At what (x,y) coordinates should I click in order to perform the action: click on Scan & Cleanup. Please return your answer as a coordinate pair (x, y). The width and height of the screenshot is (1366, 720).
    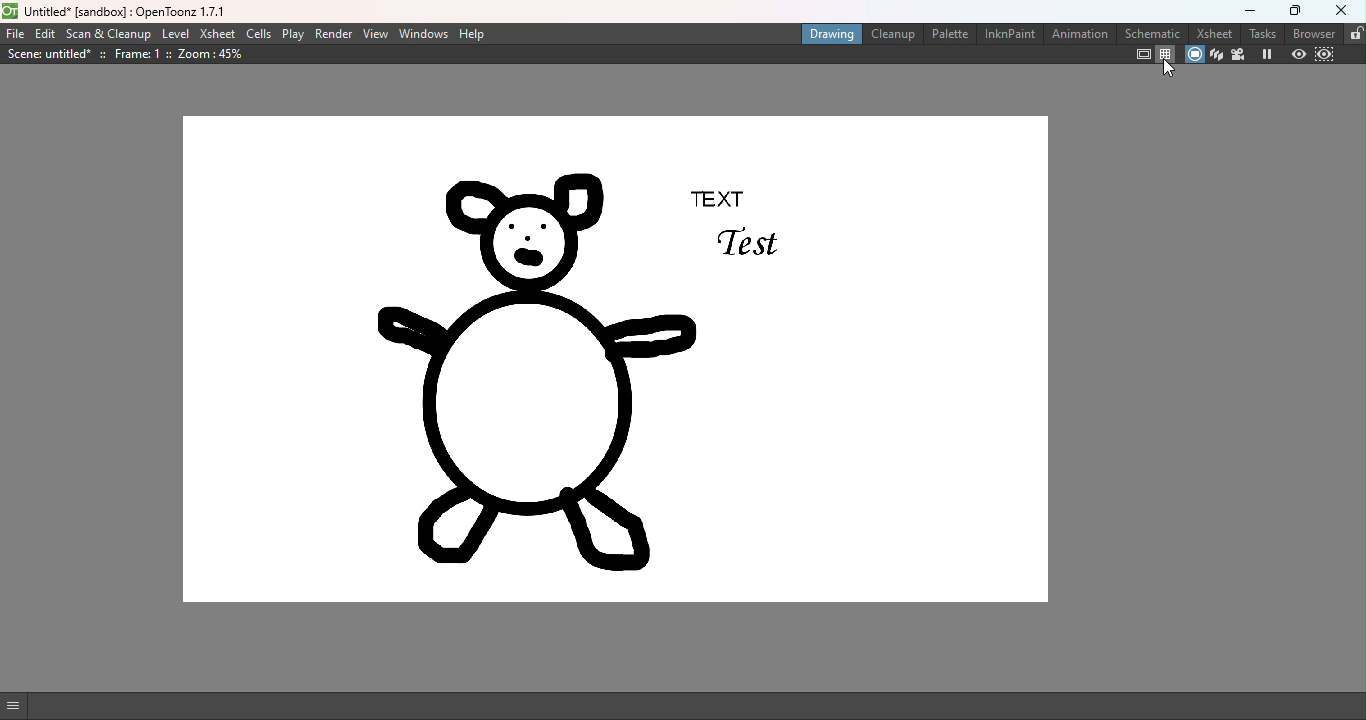
    Looking at the image, I should click on (111, 34).